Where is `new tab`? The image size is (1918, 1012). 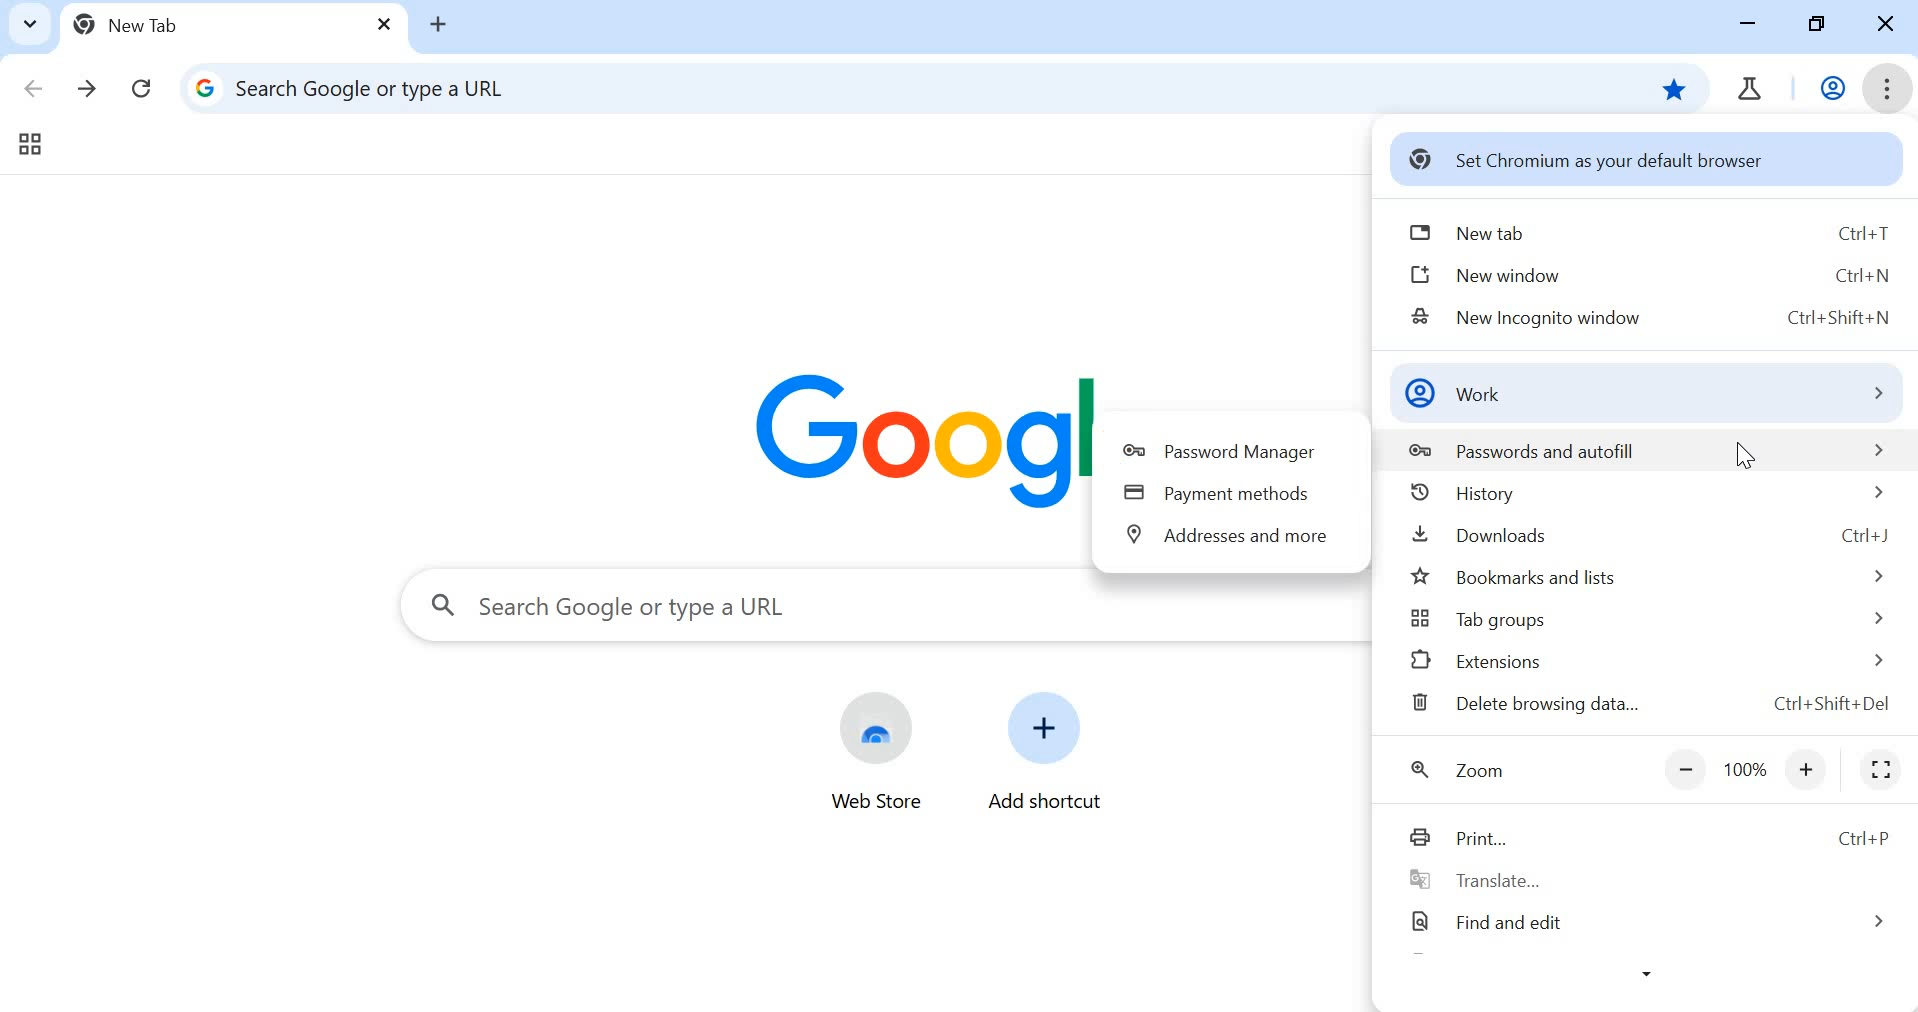 new tab is located at coordinates (228, 22).